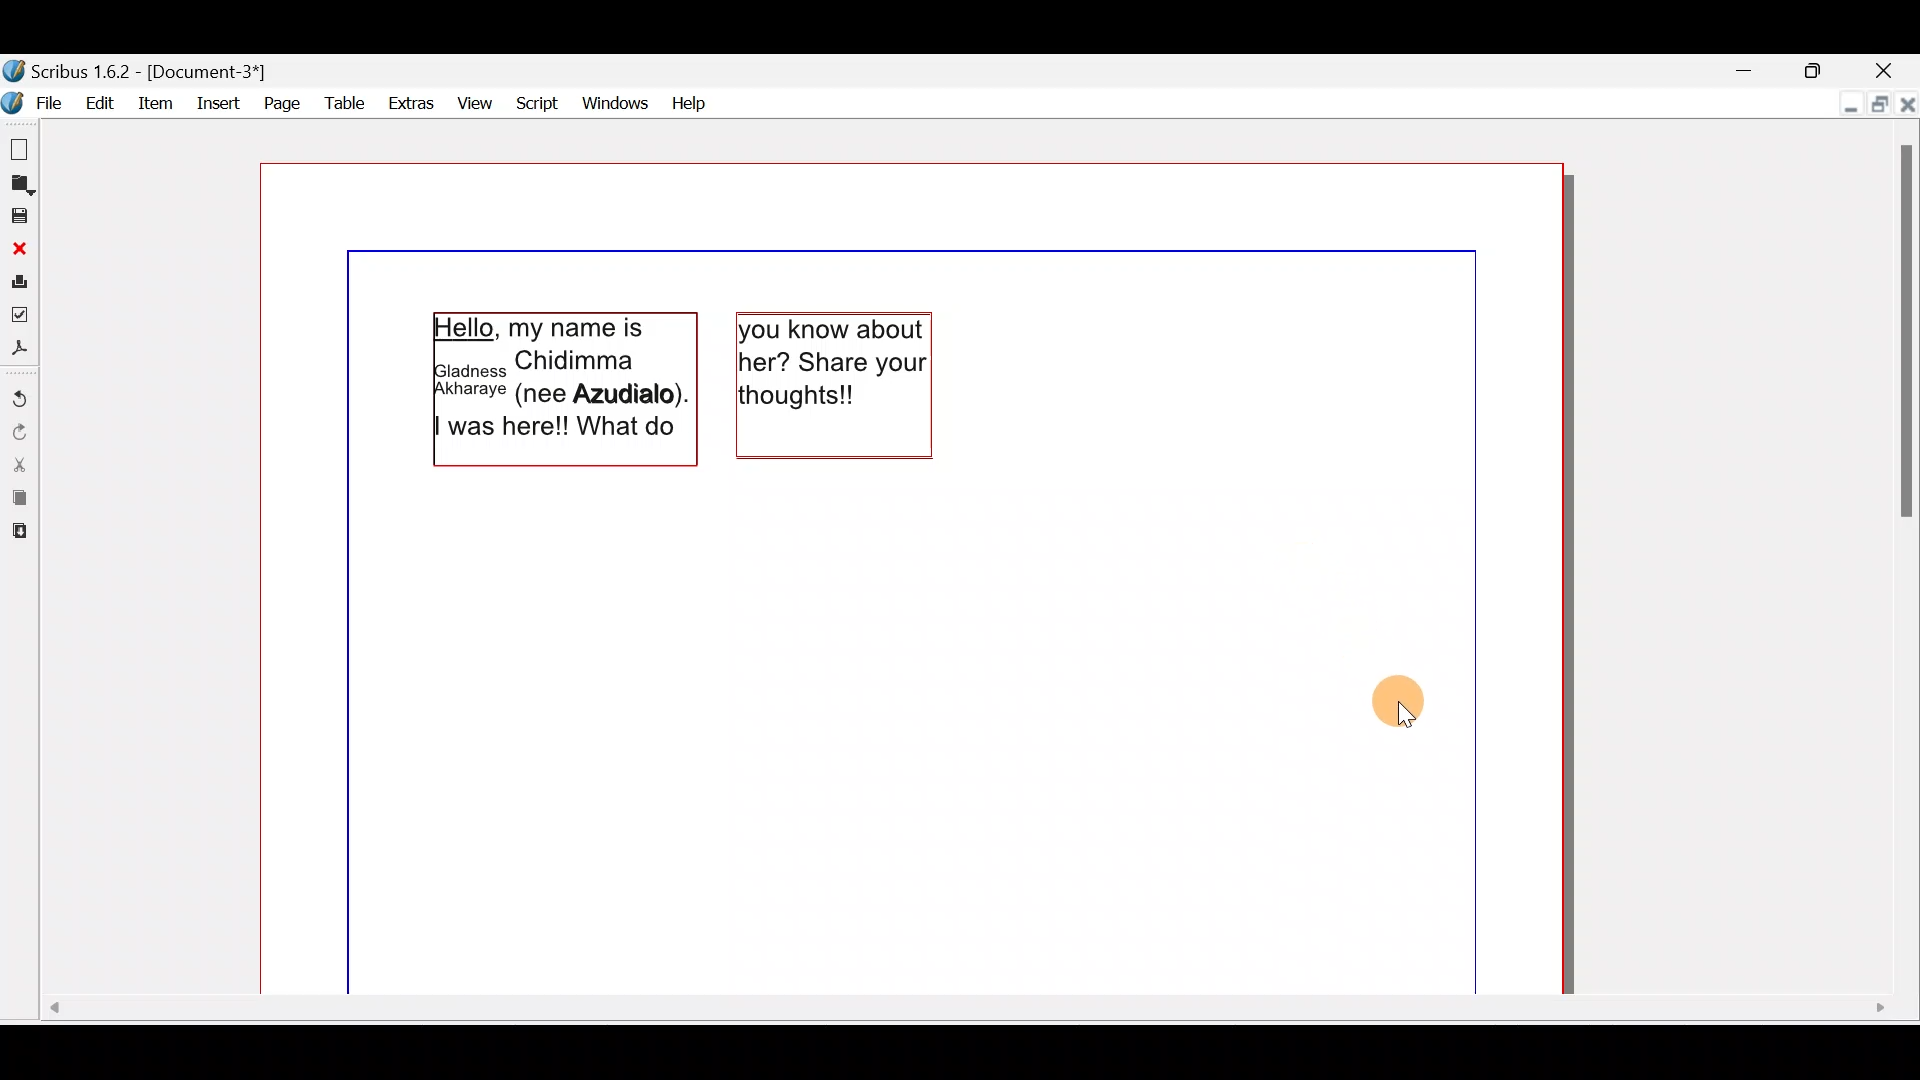 Image resolution: width=1920 pixels, height=1080 pixels. What do you see at coordinates (20, 313) in the screenshot?
I see `Preflight verifier` at bounding box center [20, 313].